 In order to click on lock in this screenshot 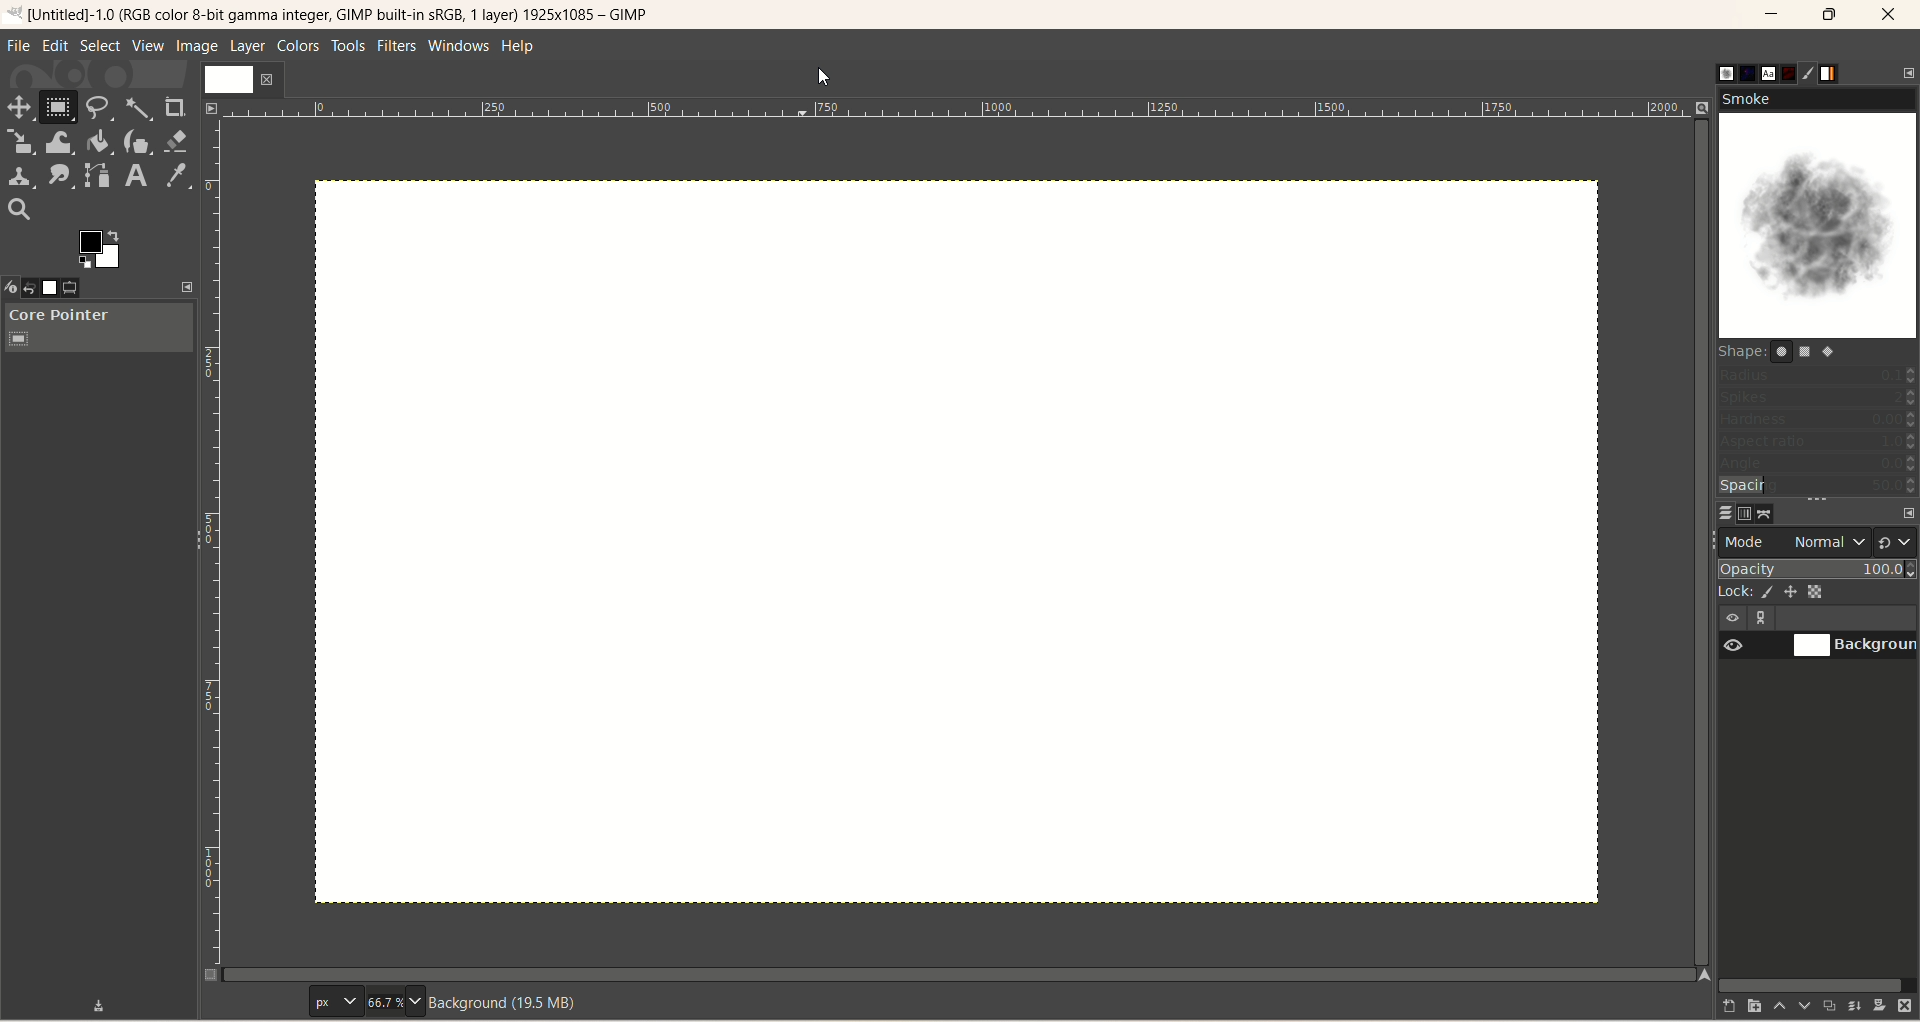, I will do `click(1730, 590)`.